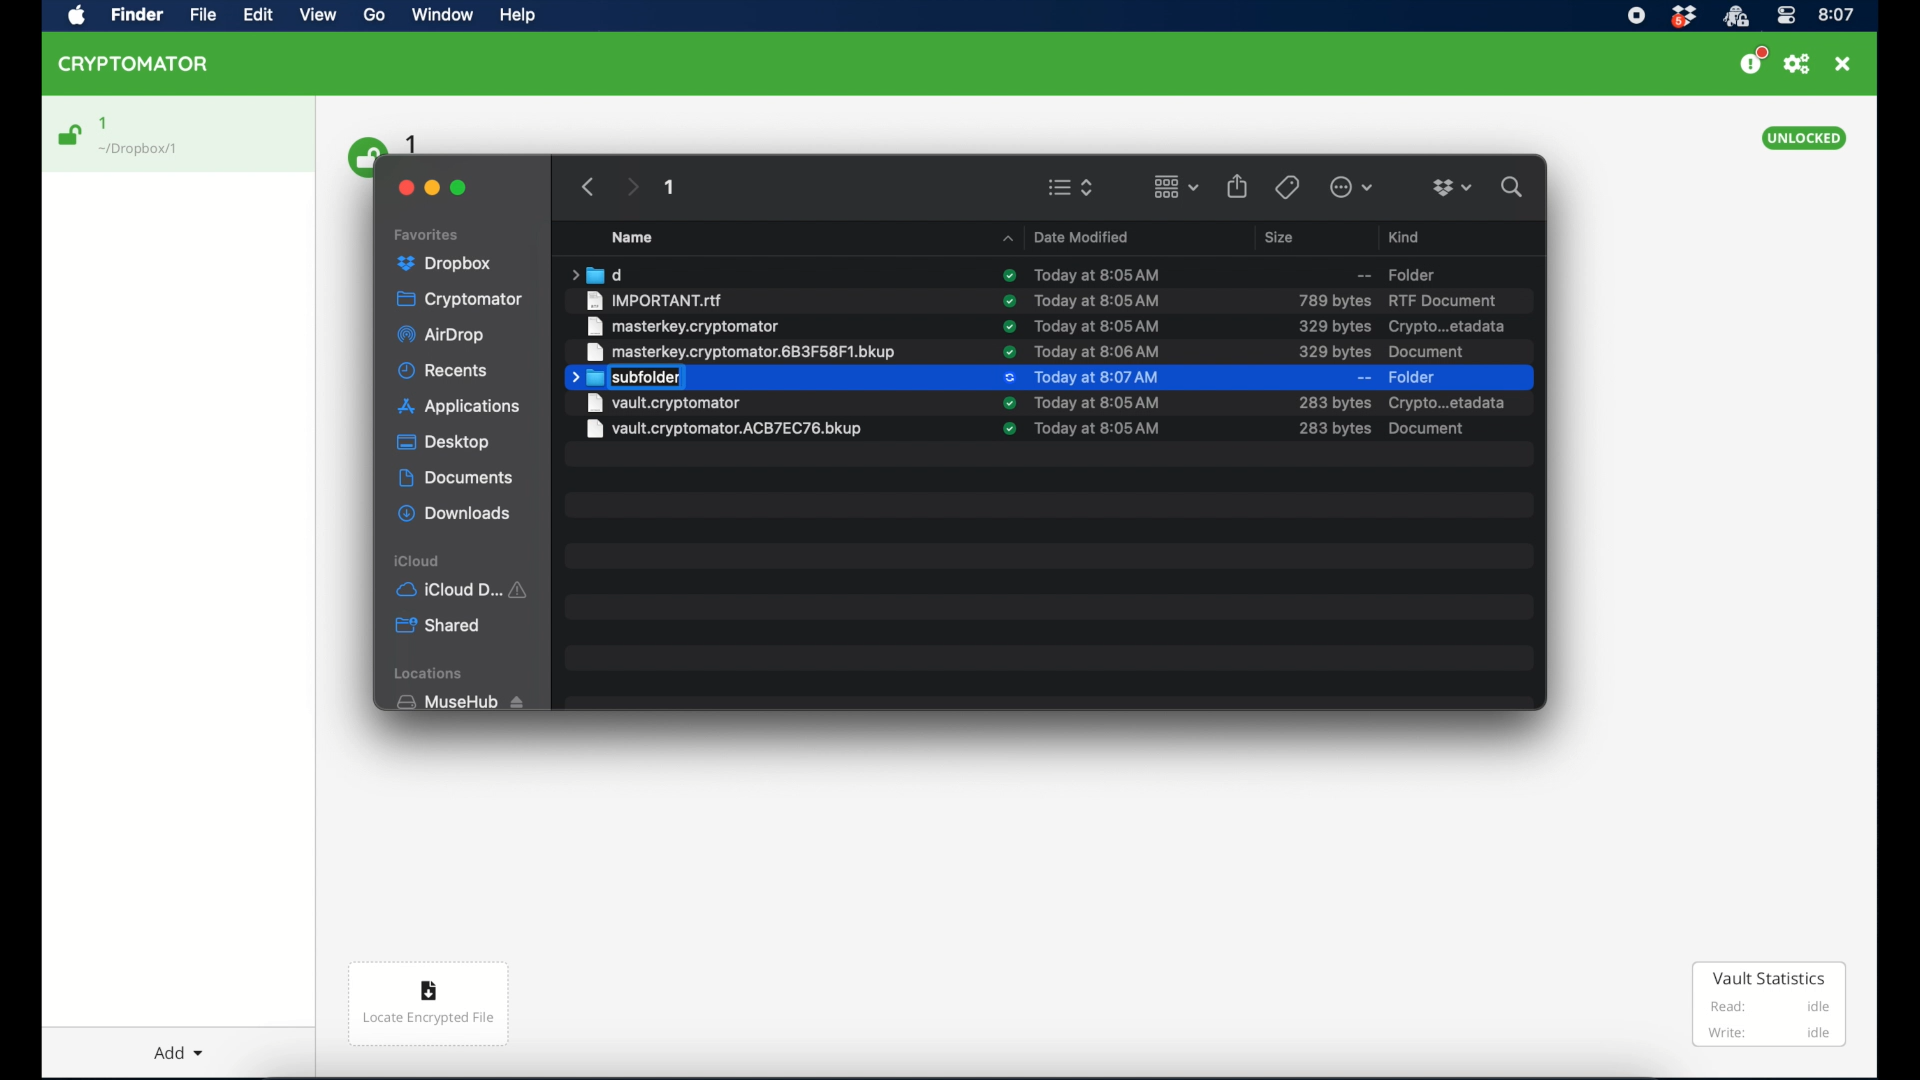 The width and height of the screenshot is (1920, 1080). What do you see at coordinates (1282, 237) in the screenshot?
I see `size` at bounding box center [1282, 237].